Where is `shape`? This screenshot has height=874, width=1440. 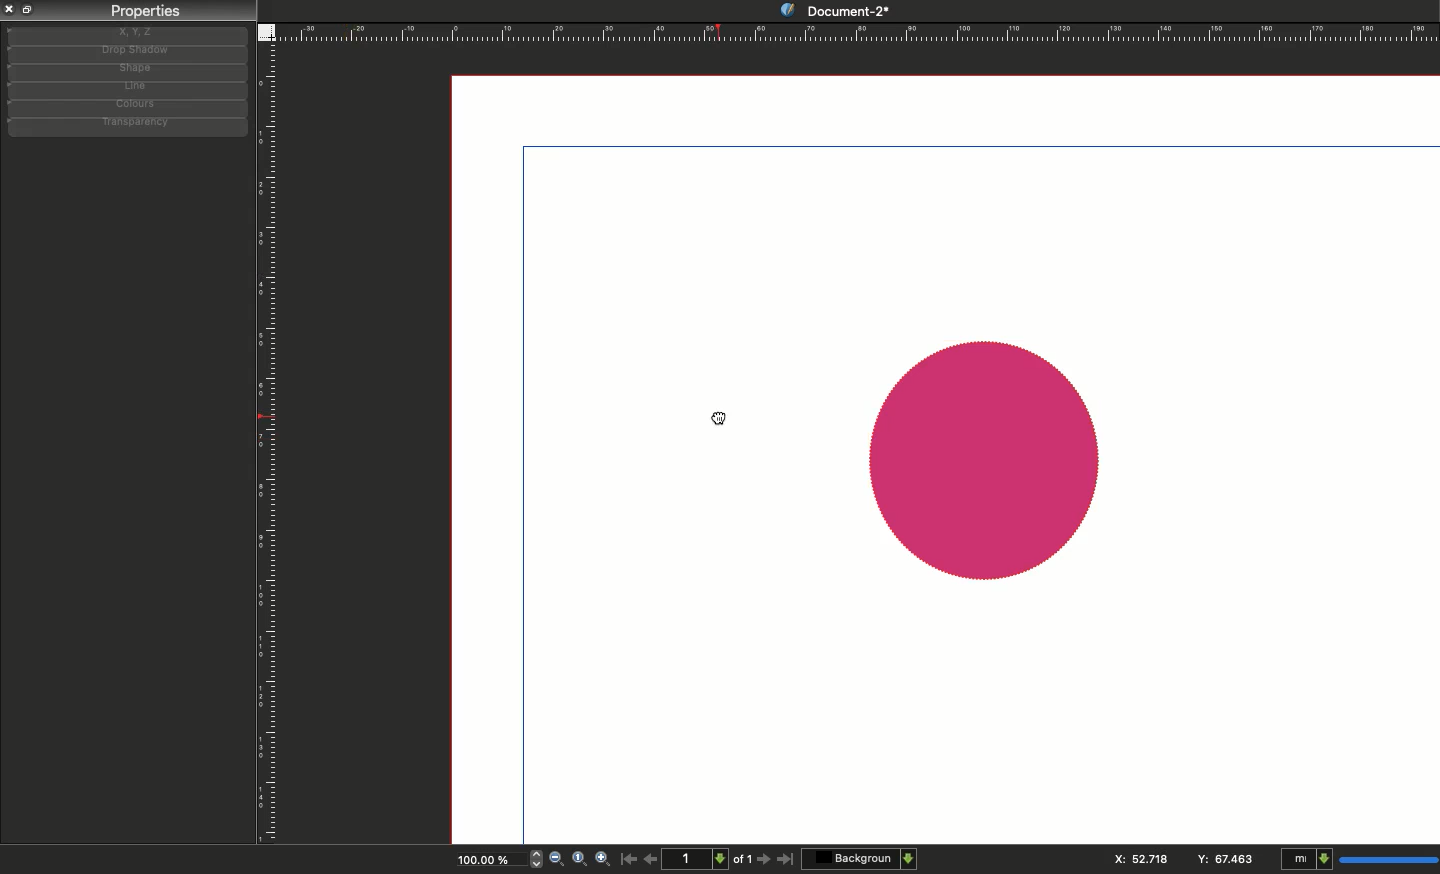 shape is located at coordinates (1004, 453).